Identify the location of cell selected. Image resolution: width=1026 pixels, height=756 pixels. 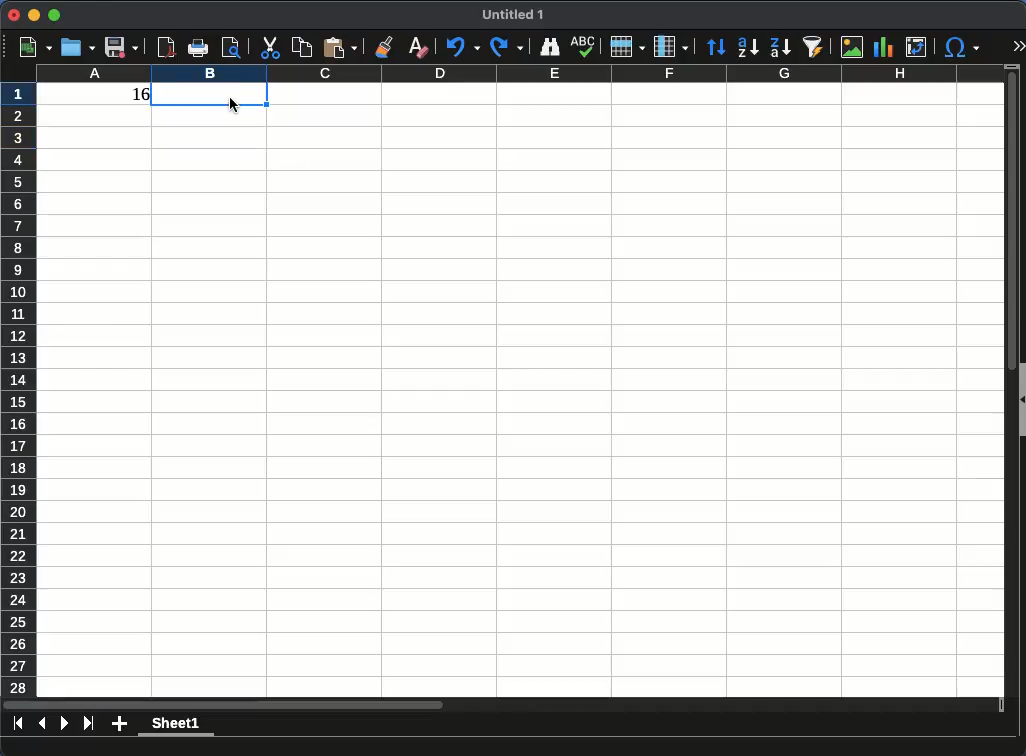
(210, 96).